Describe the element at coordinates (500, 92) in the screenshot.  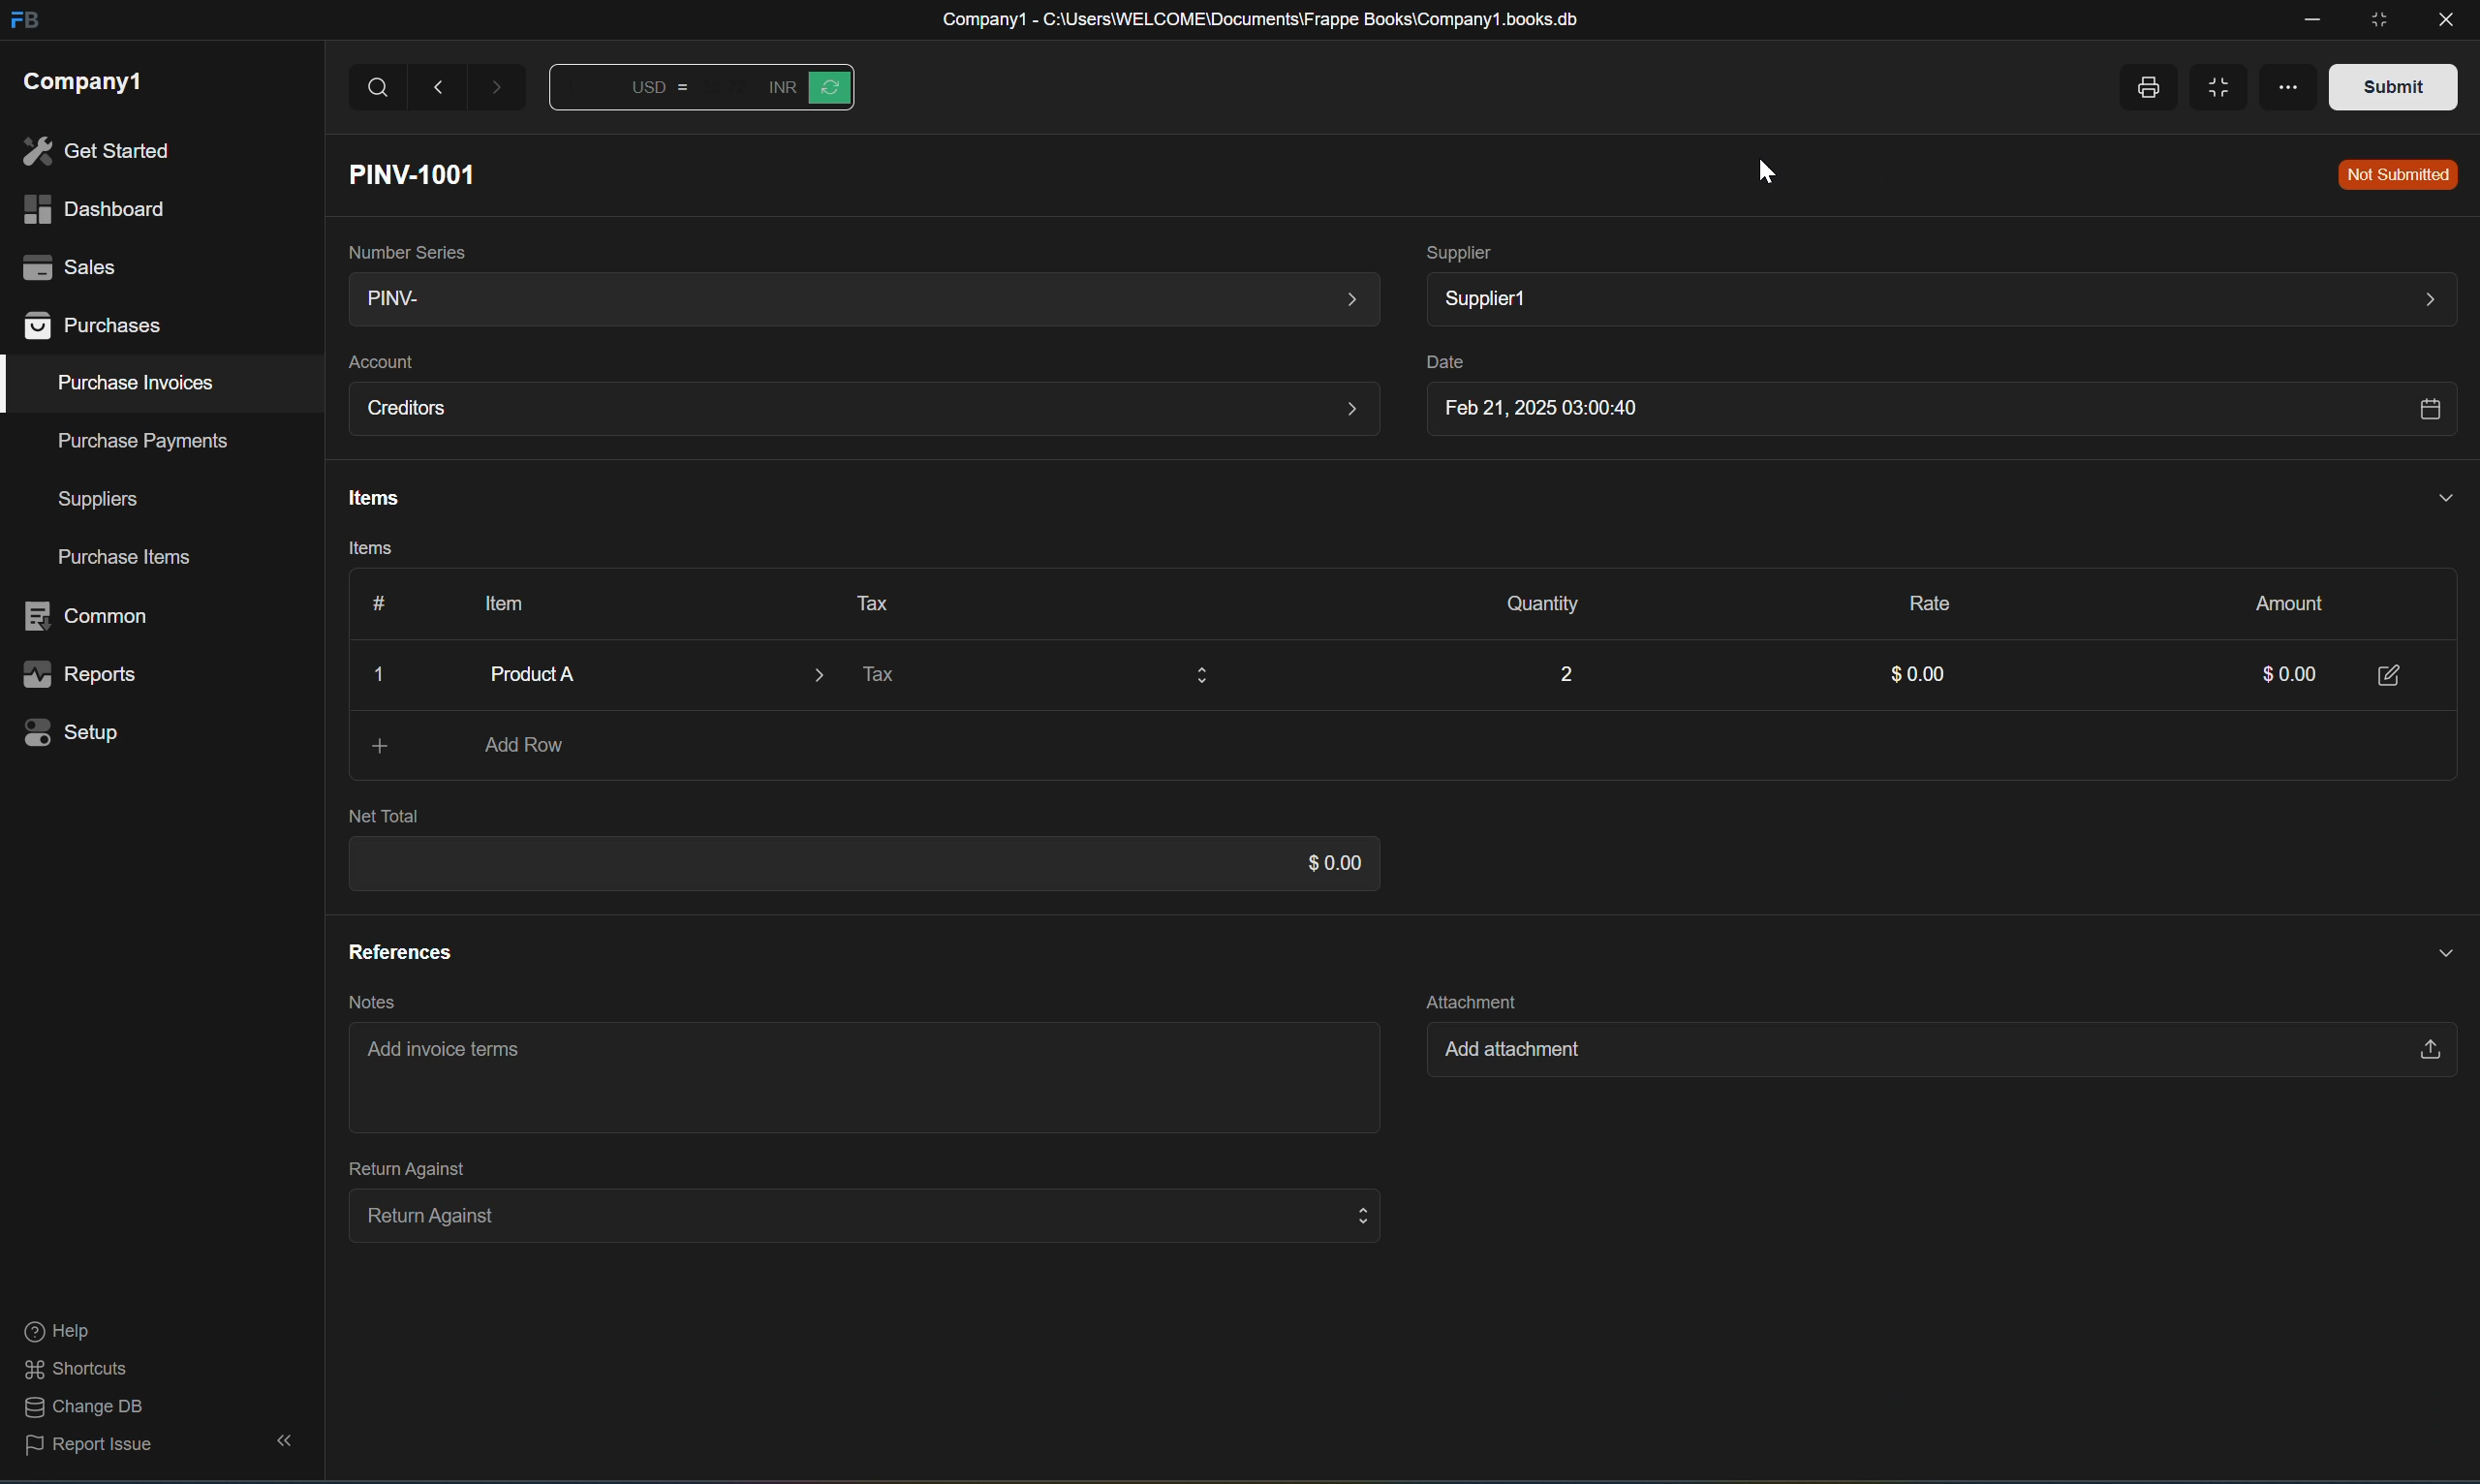
I see `Forward` at that location.